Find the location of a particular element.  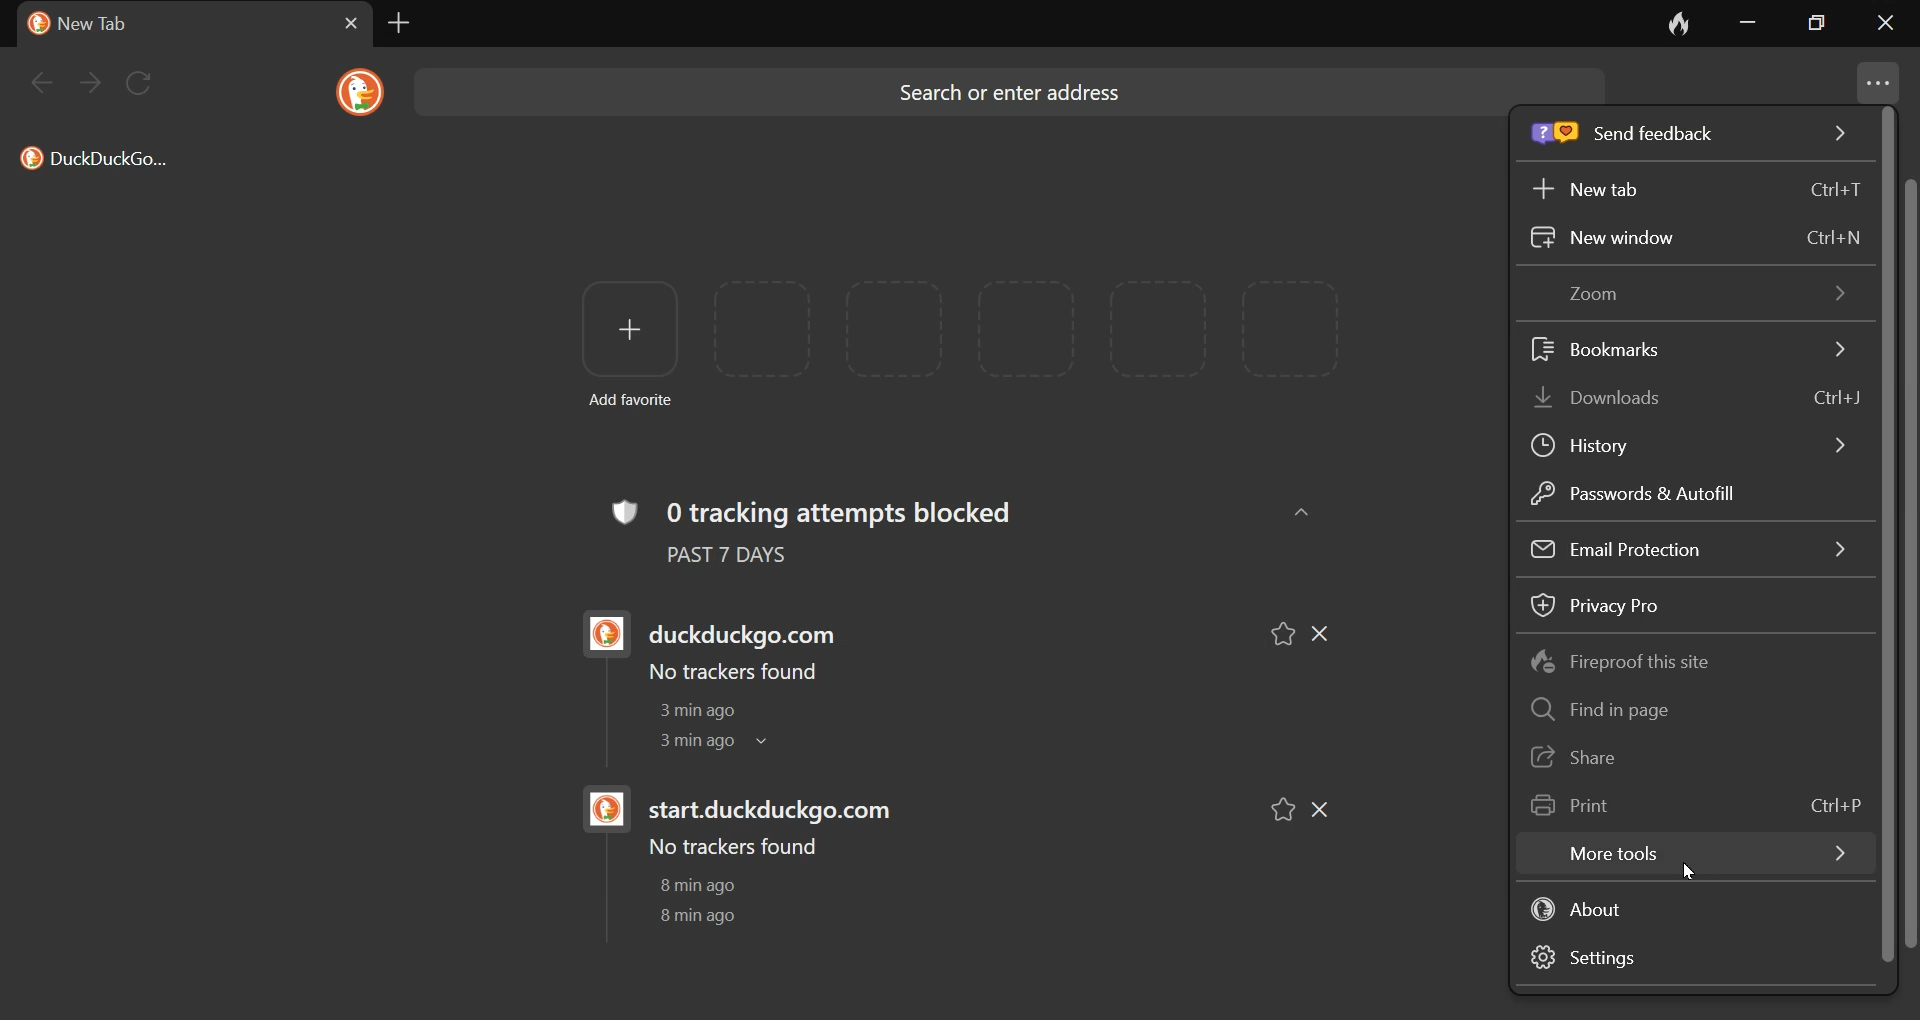

close tab and clear data is located at coordinates (1665, 23).